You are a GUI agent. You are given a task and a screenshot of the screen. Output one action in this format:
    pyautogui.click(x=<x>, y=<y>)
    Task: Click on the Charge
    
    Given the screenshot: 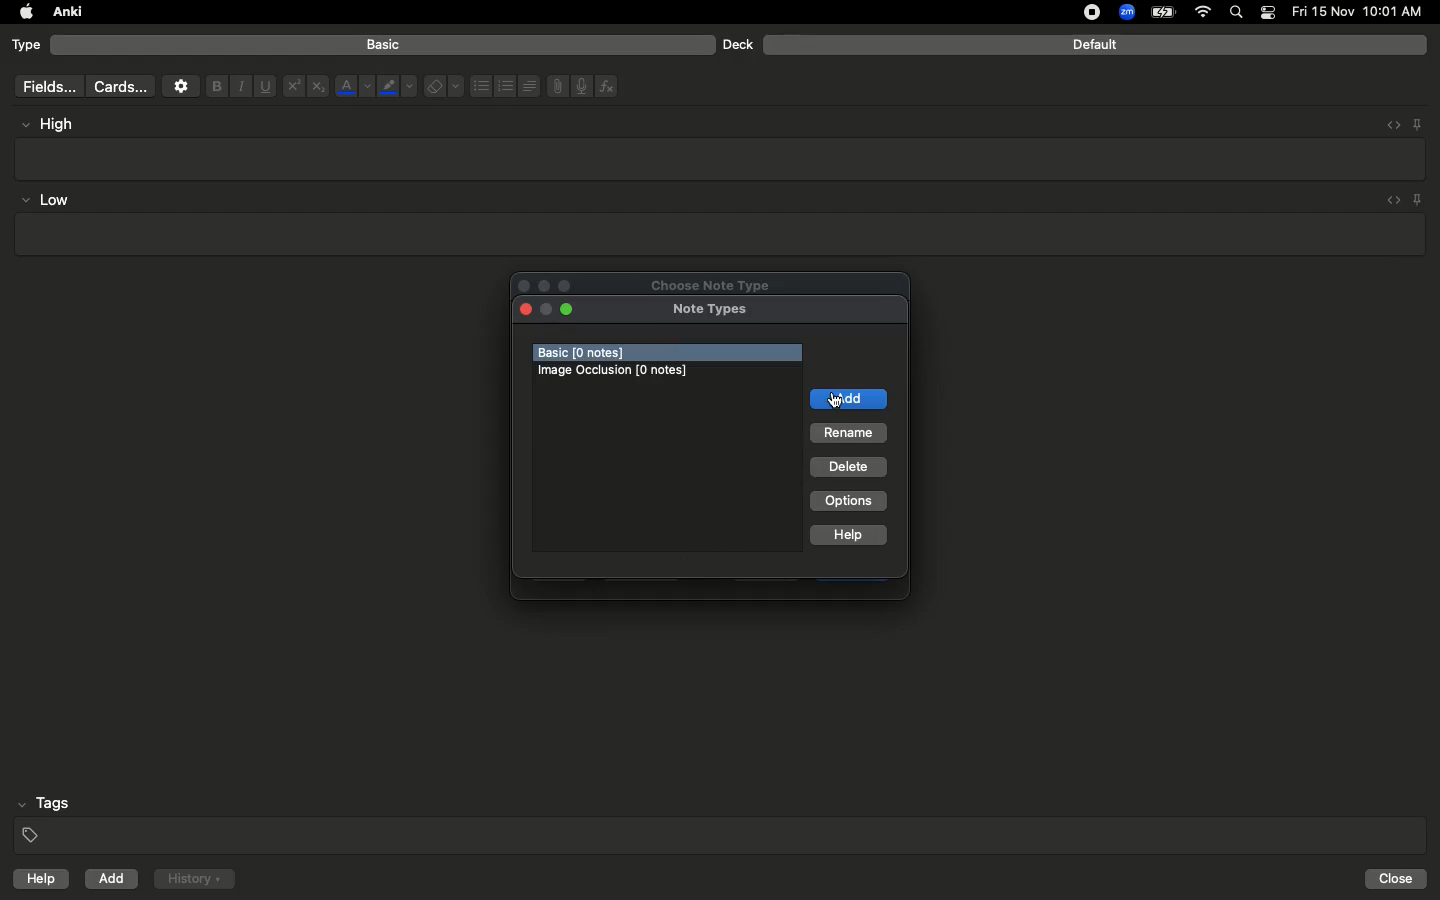 What is the action you would take?
    pyautogui.click(x=1162, y=12)
    